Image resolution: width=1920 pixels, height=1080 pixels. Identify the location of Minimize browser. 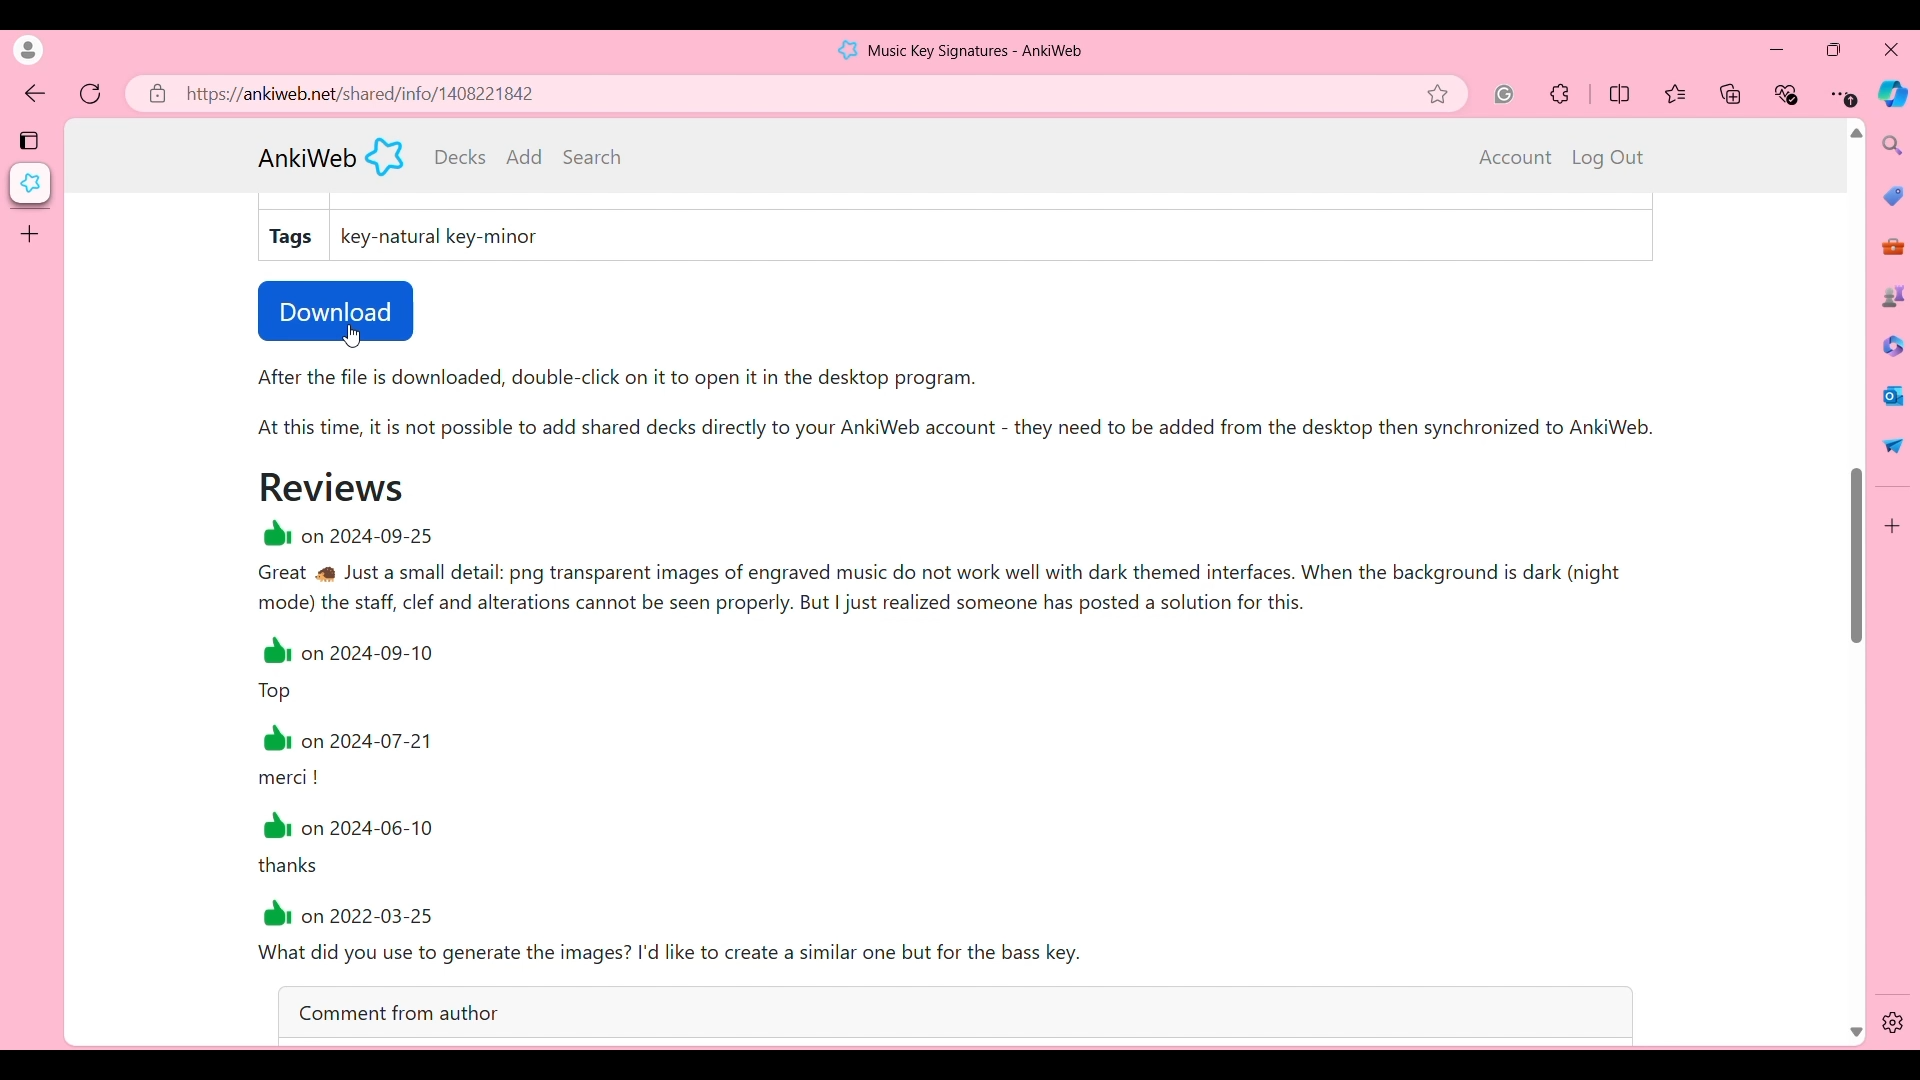
(1776, 49).